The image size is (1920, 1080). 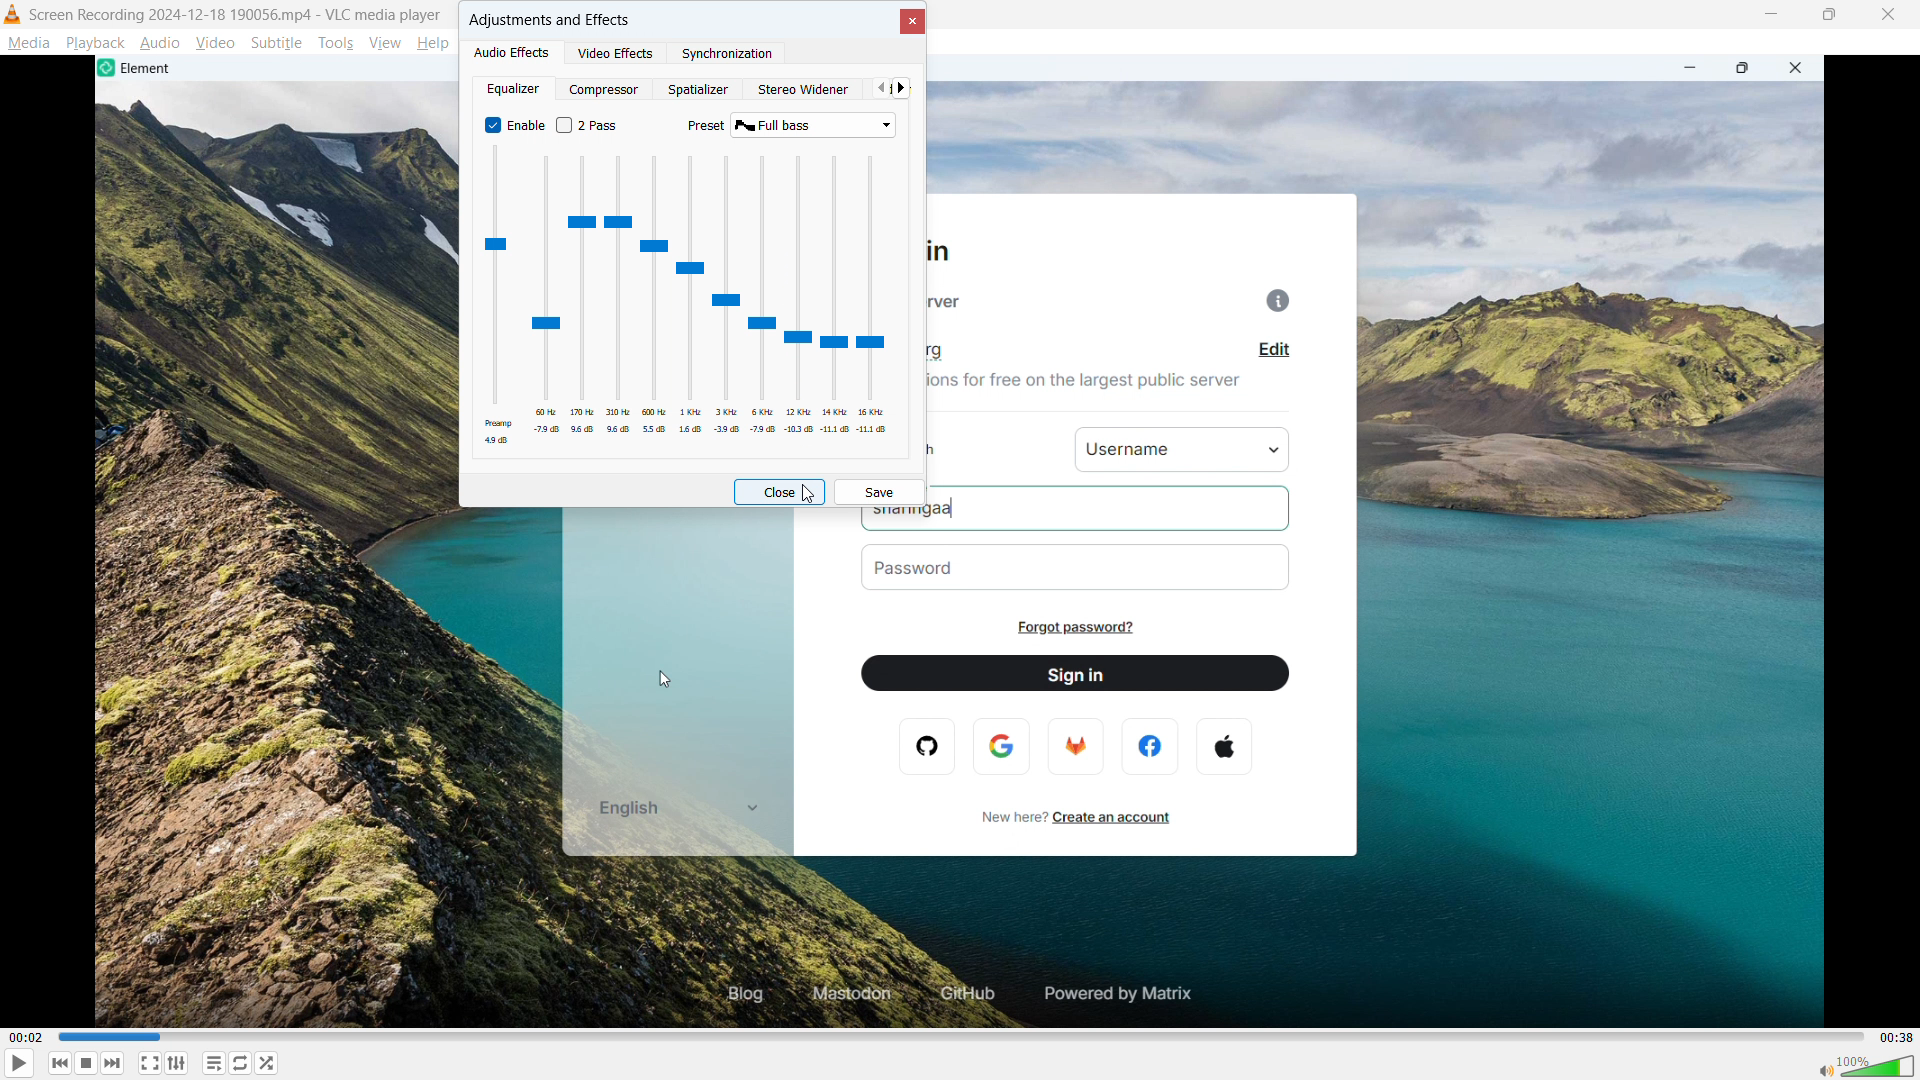 What do you see at coordinates (871, 295) in the screenshot?
I see `Adjust 15 kilohertz ` at bounding box center [871, 295].